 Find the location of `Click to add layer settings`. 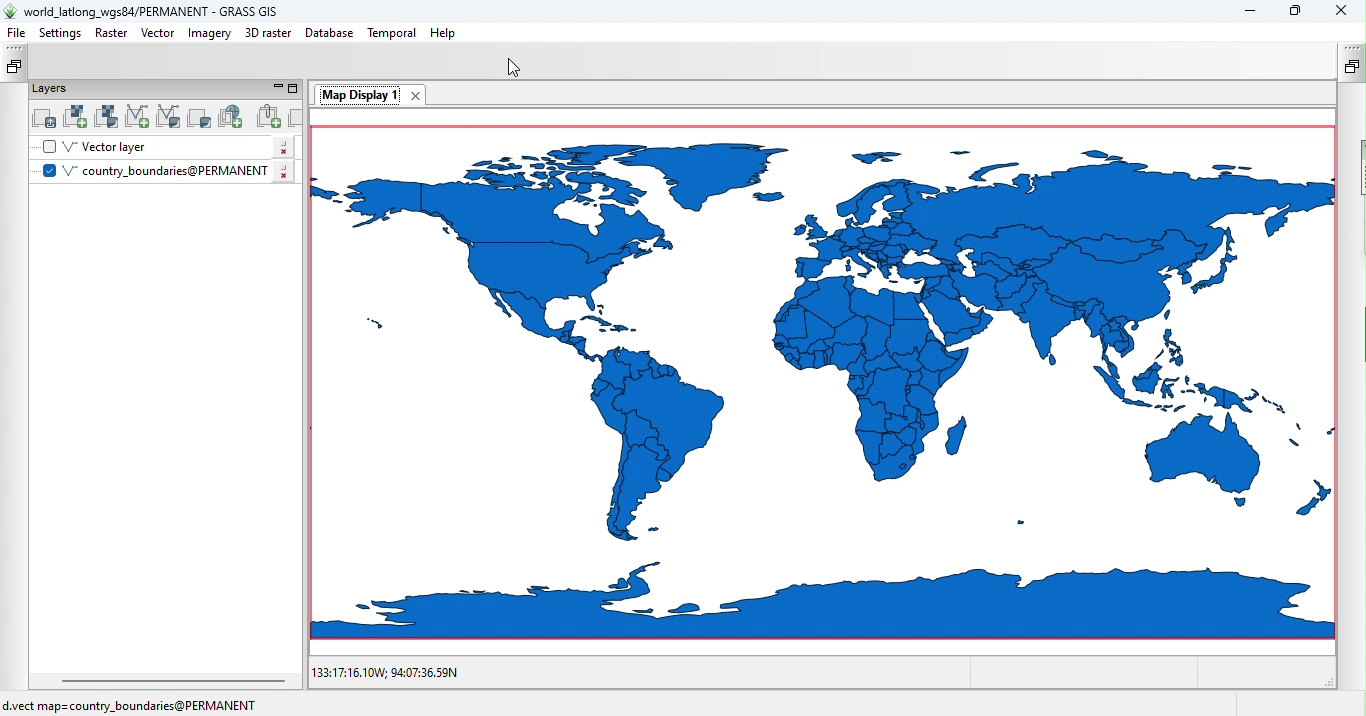

Click to add layer settings is located at coordinates (282, 171).